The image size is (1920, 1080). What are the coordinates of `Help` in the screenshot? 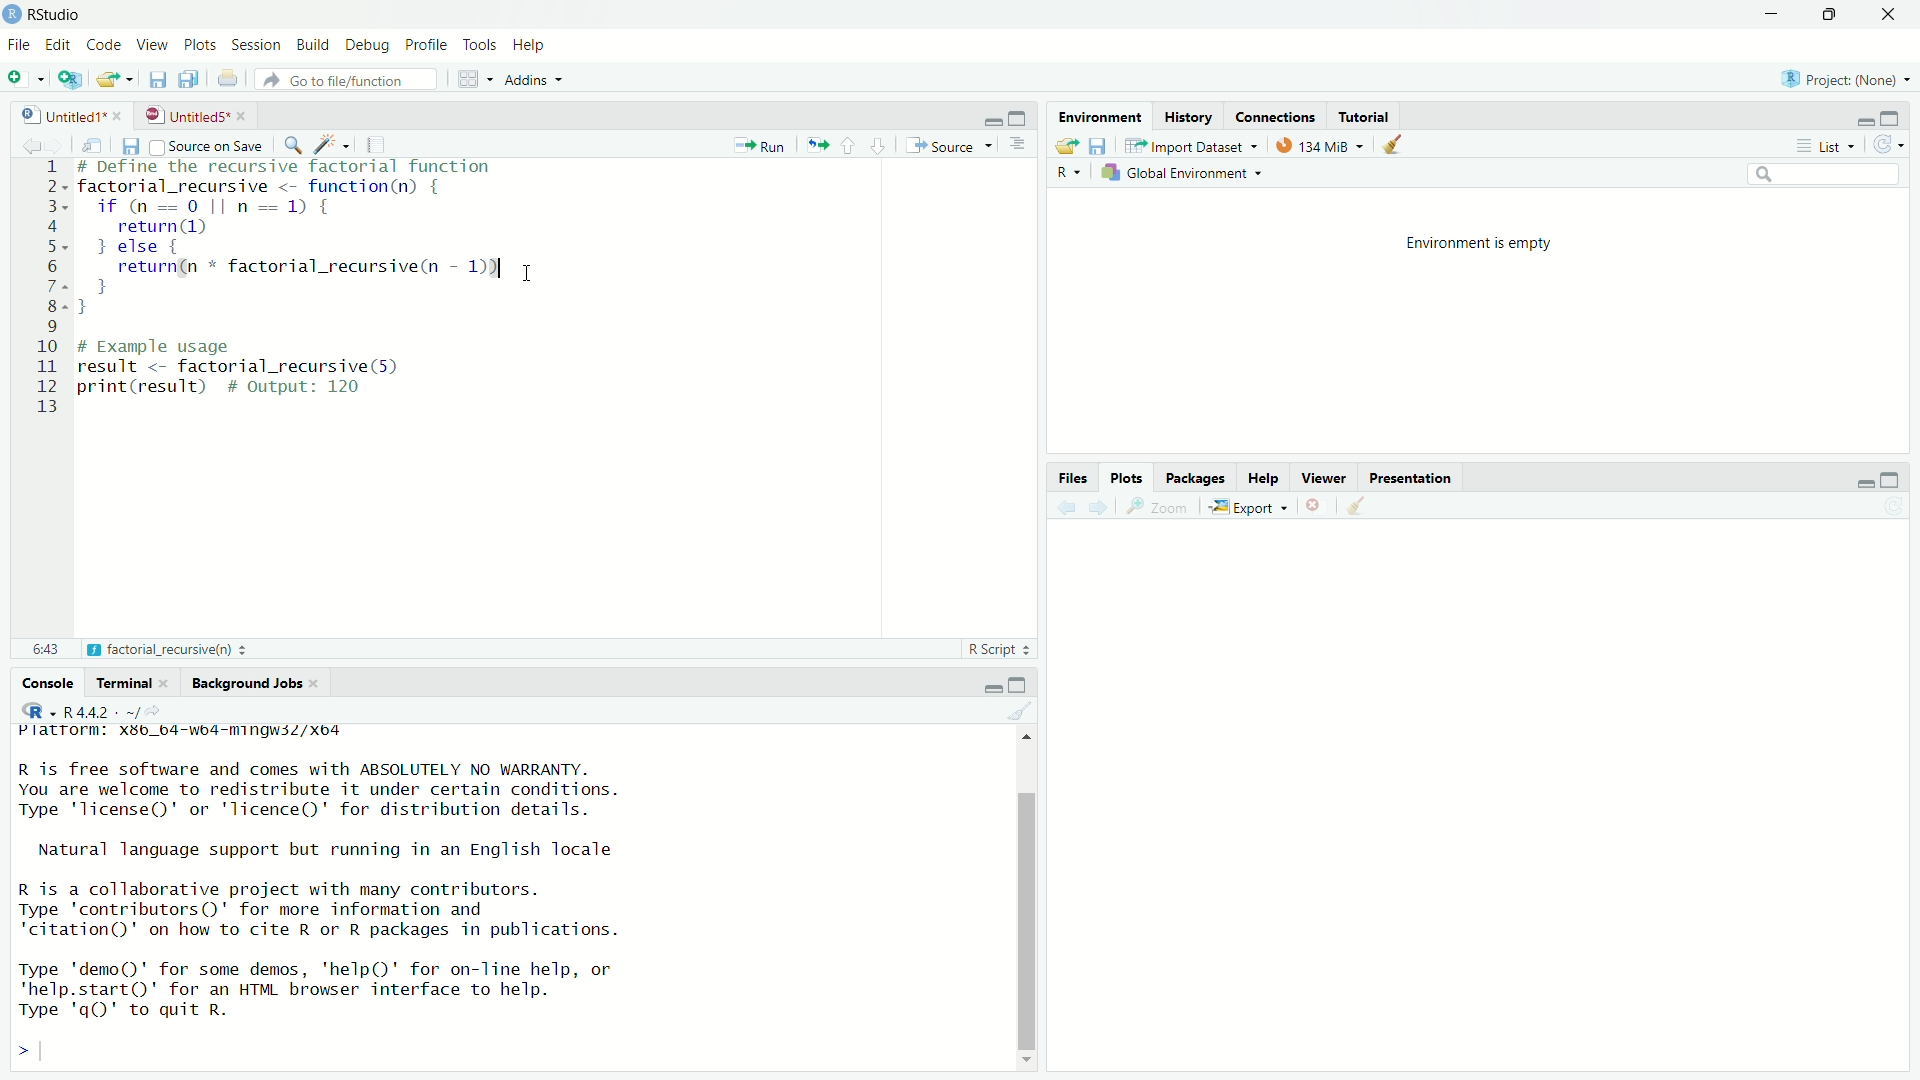 It's located at (530, 45).